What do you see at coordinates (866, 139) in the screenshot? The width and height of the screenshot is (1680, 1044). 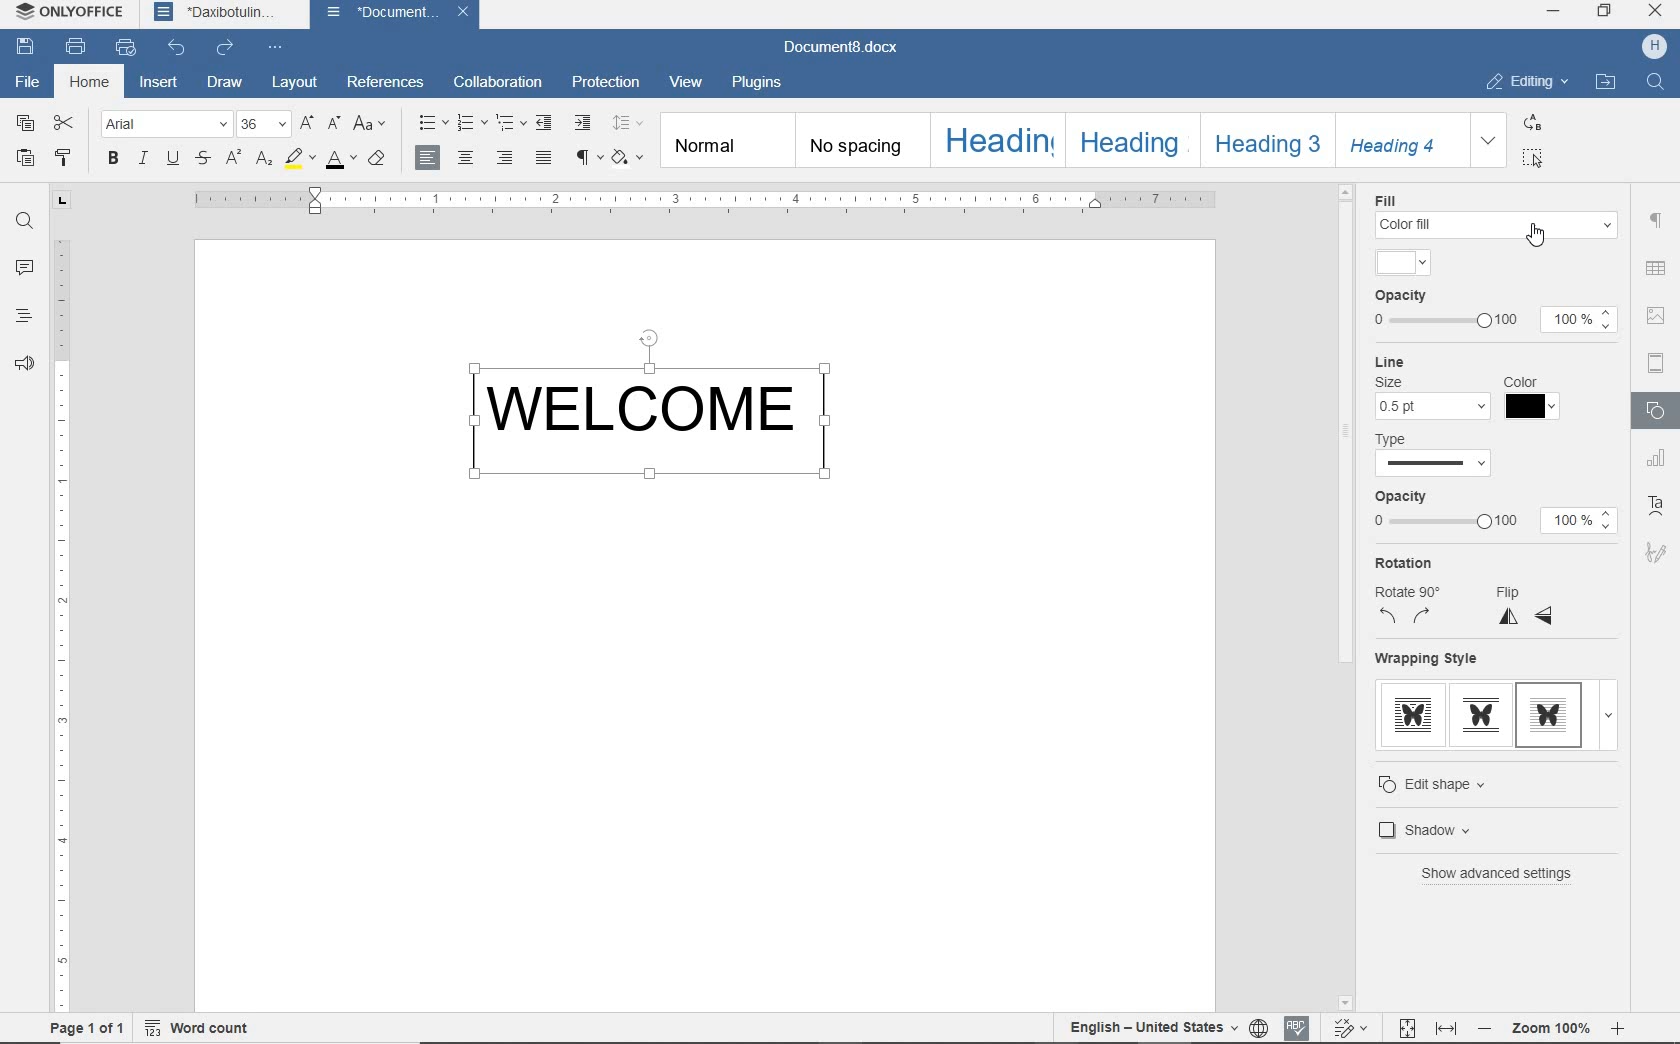 I see `NO SPACING` at bounding box center [866, 139].